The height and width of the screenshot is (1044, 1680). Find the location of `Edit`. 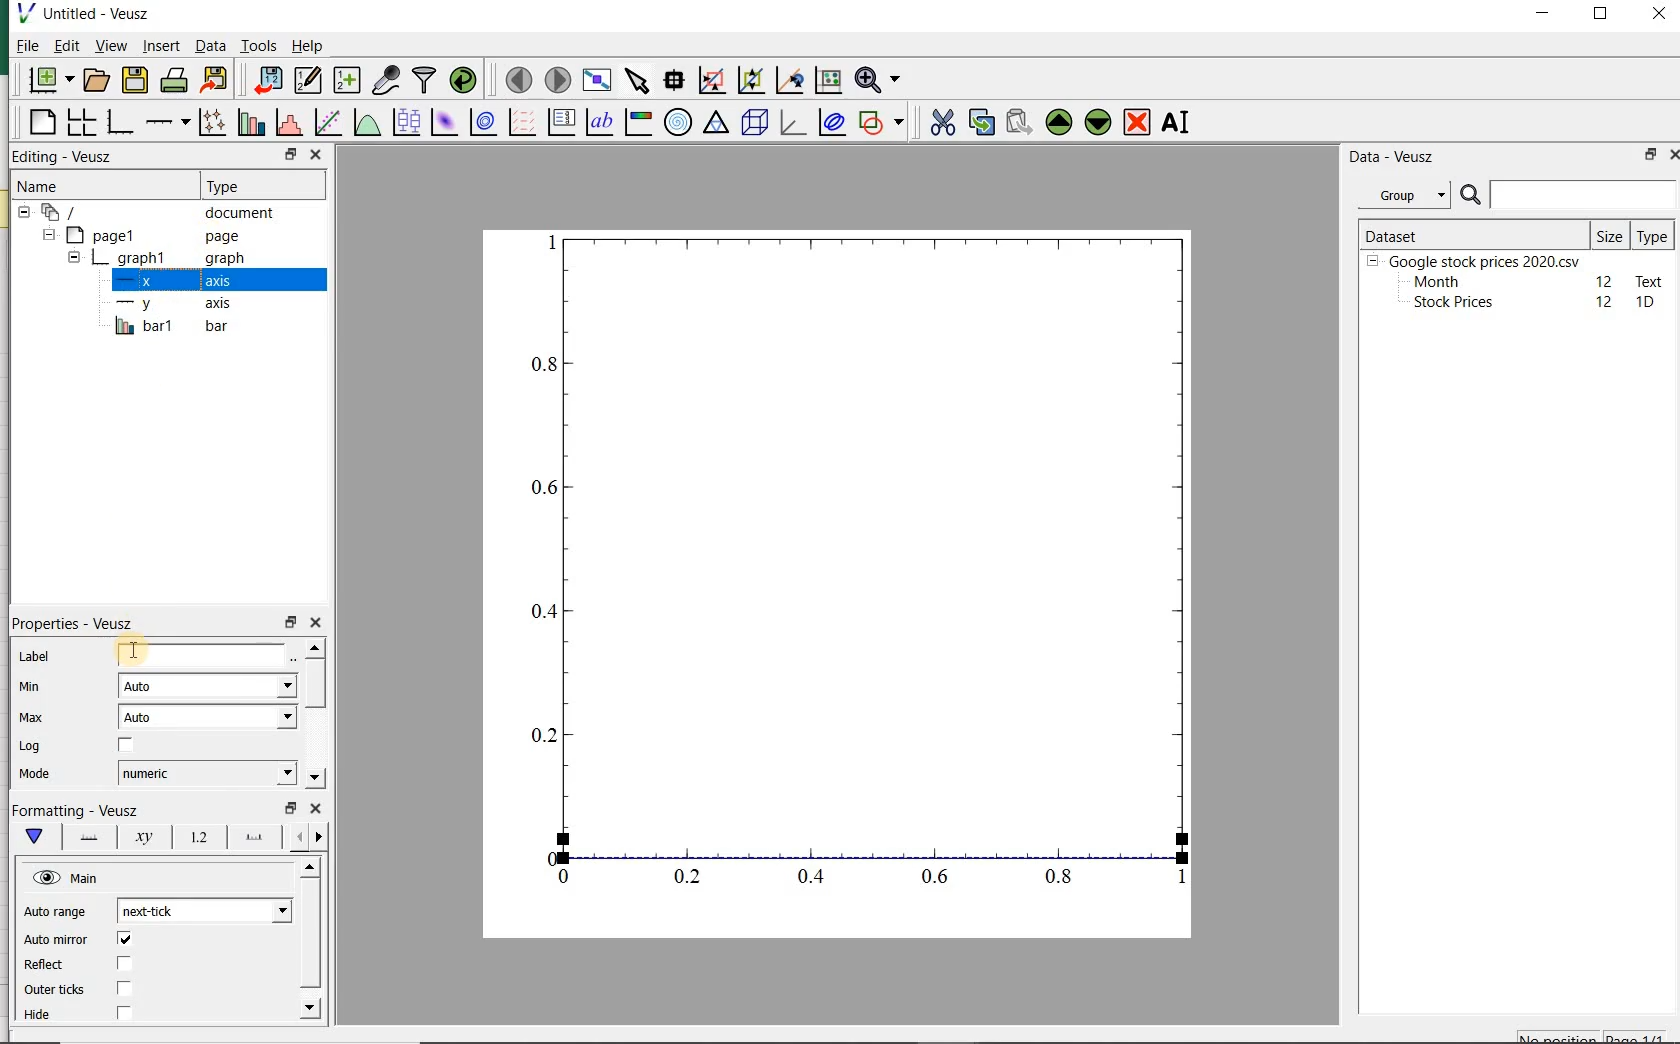

Edit is located at coordinates (65, 45).